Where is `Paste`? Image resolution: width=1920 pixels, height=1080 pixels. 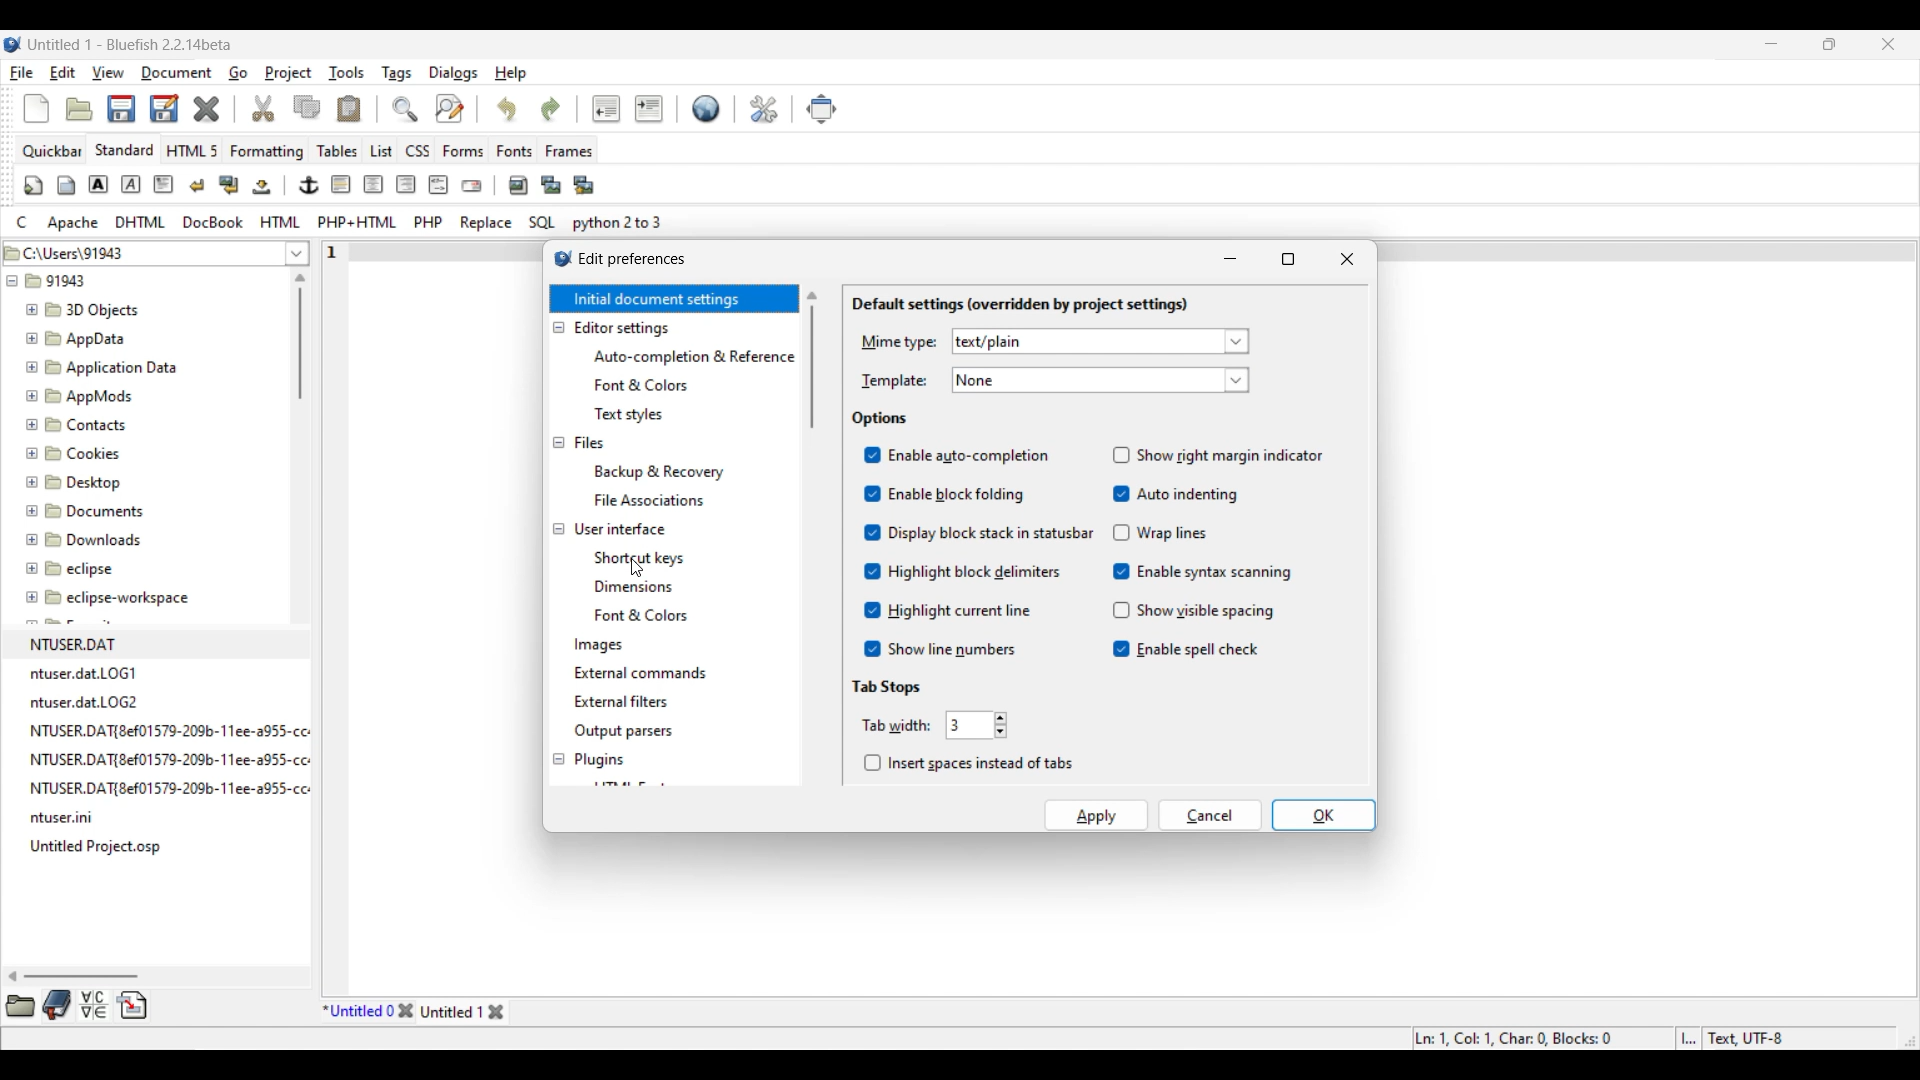
Paste is located at coordinates (349, 108).